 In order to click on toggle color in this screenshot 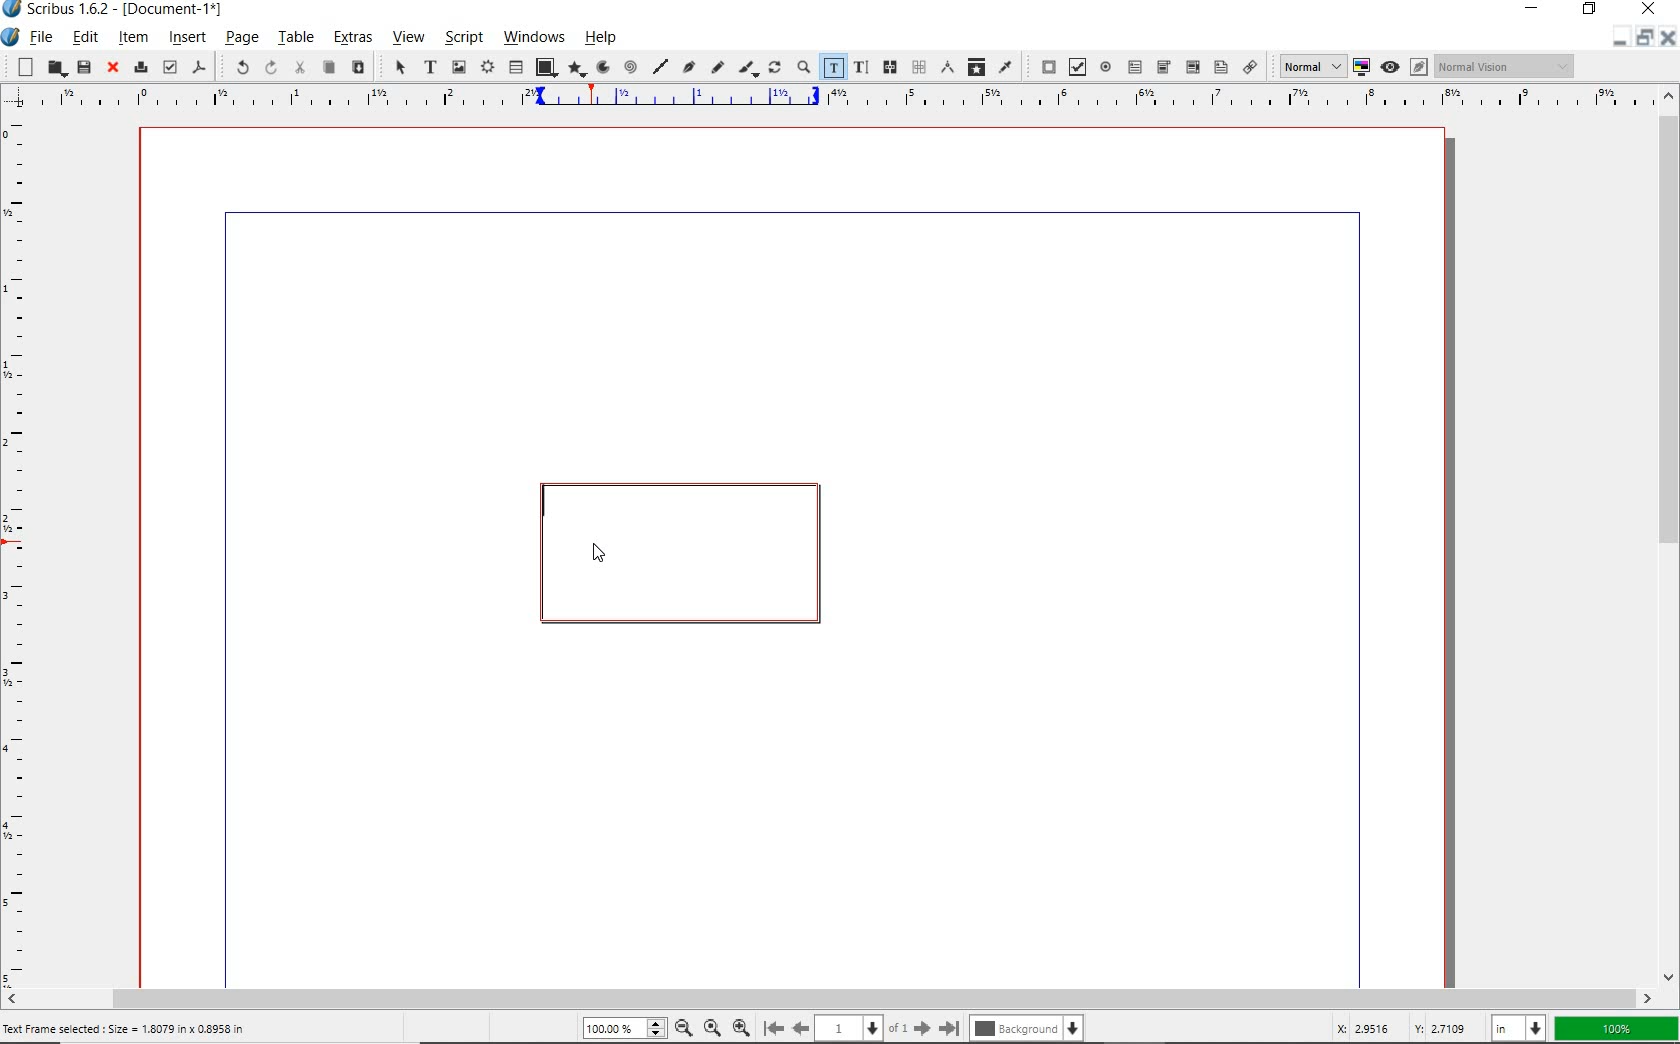, I will do `click(1363, 66)`.